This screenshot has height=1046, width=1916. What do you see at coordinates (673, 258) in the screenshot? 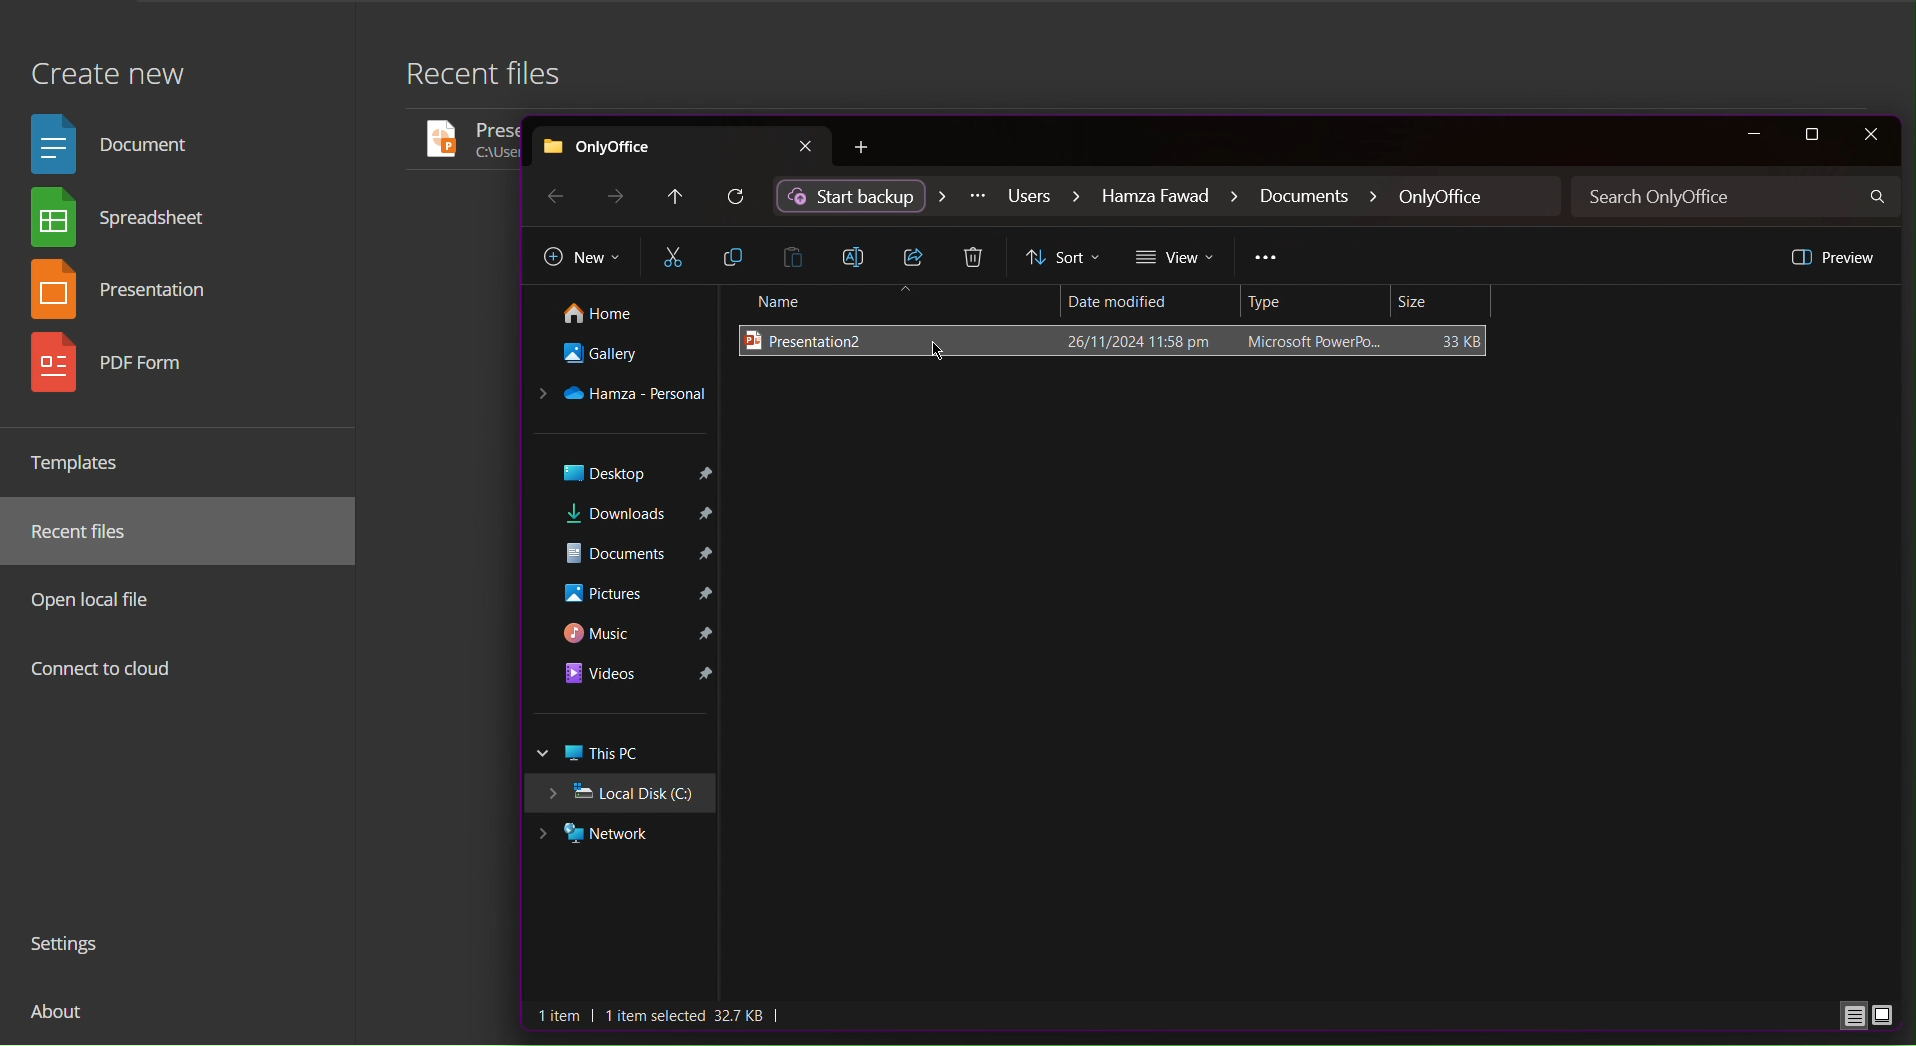
I see `Cut` at bounding box center [673, 258].